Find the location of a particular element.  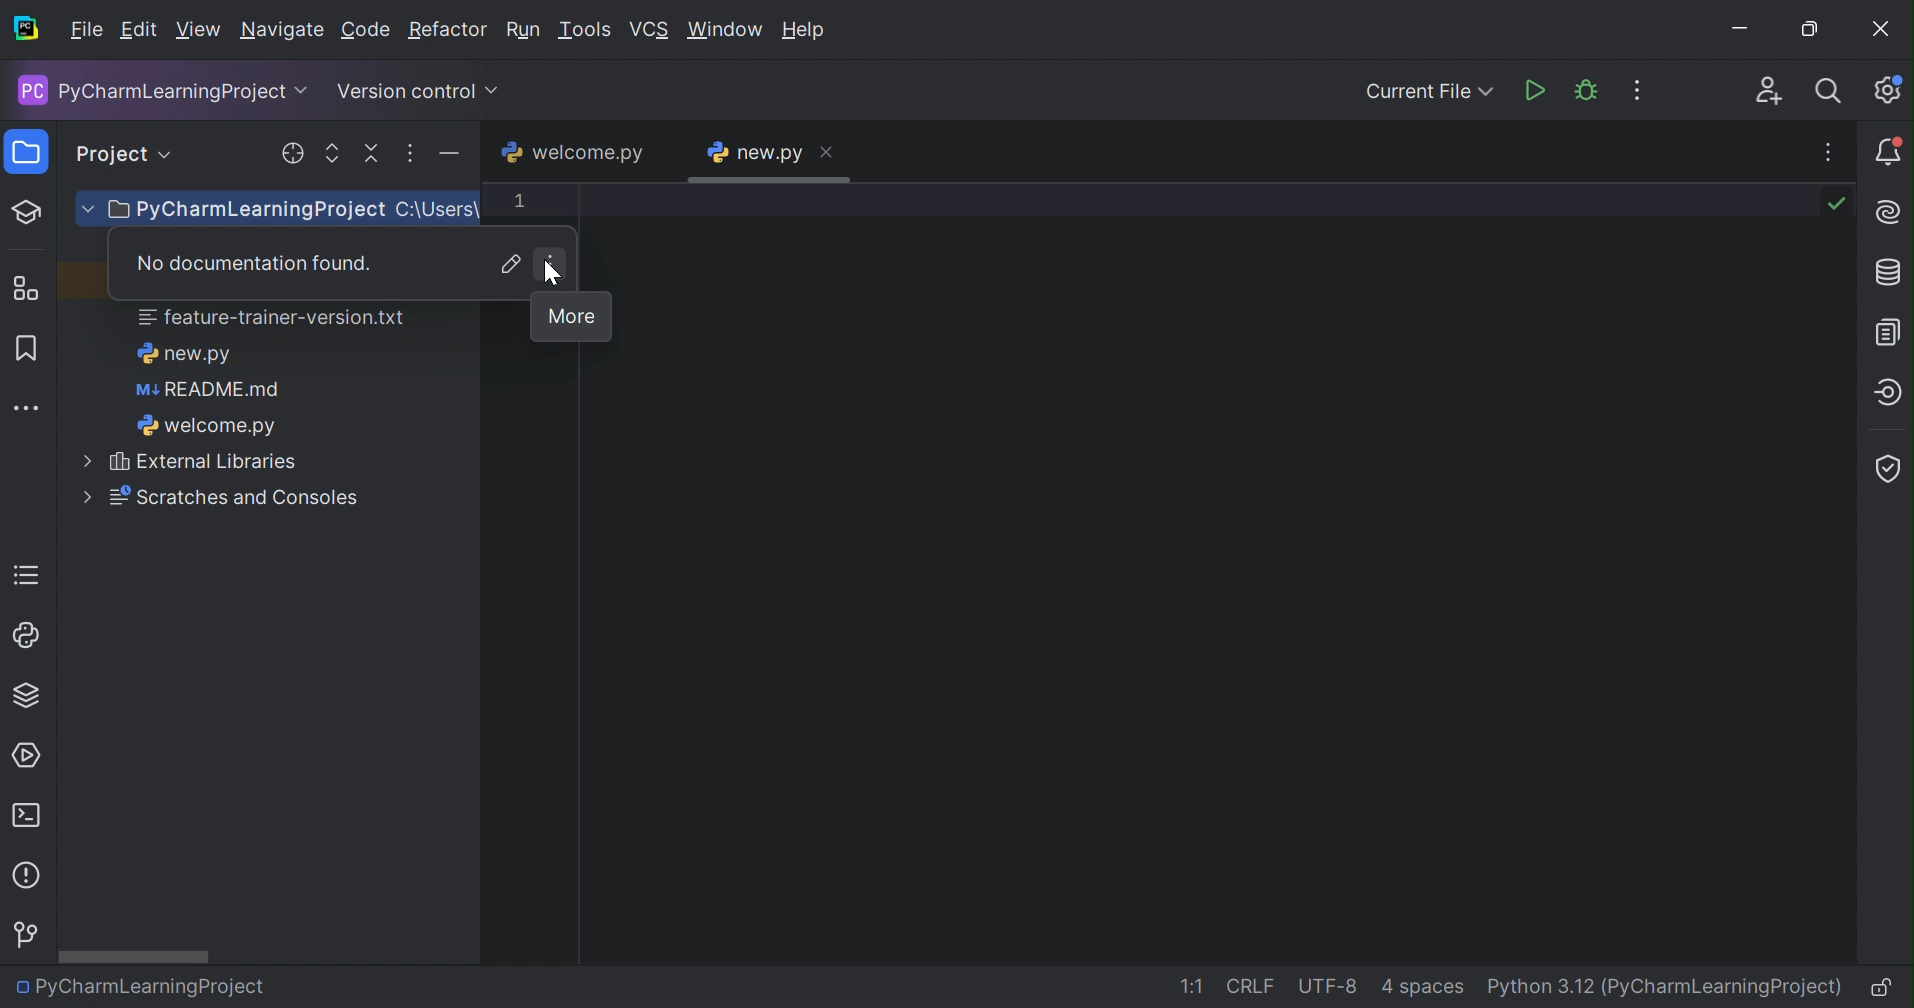

PyCharmLearningProject is located at coordinates (150, 90).